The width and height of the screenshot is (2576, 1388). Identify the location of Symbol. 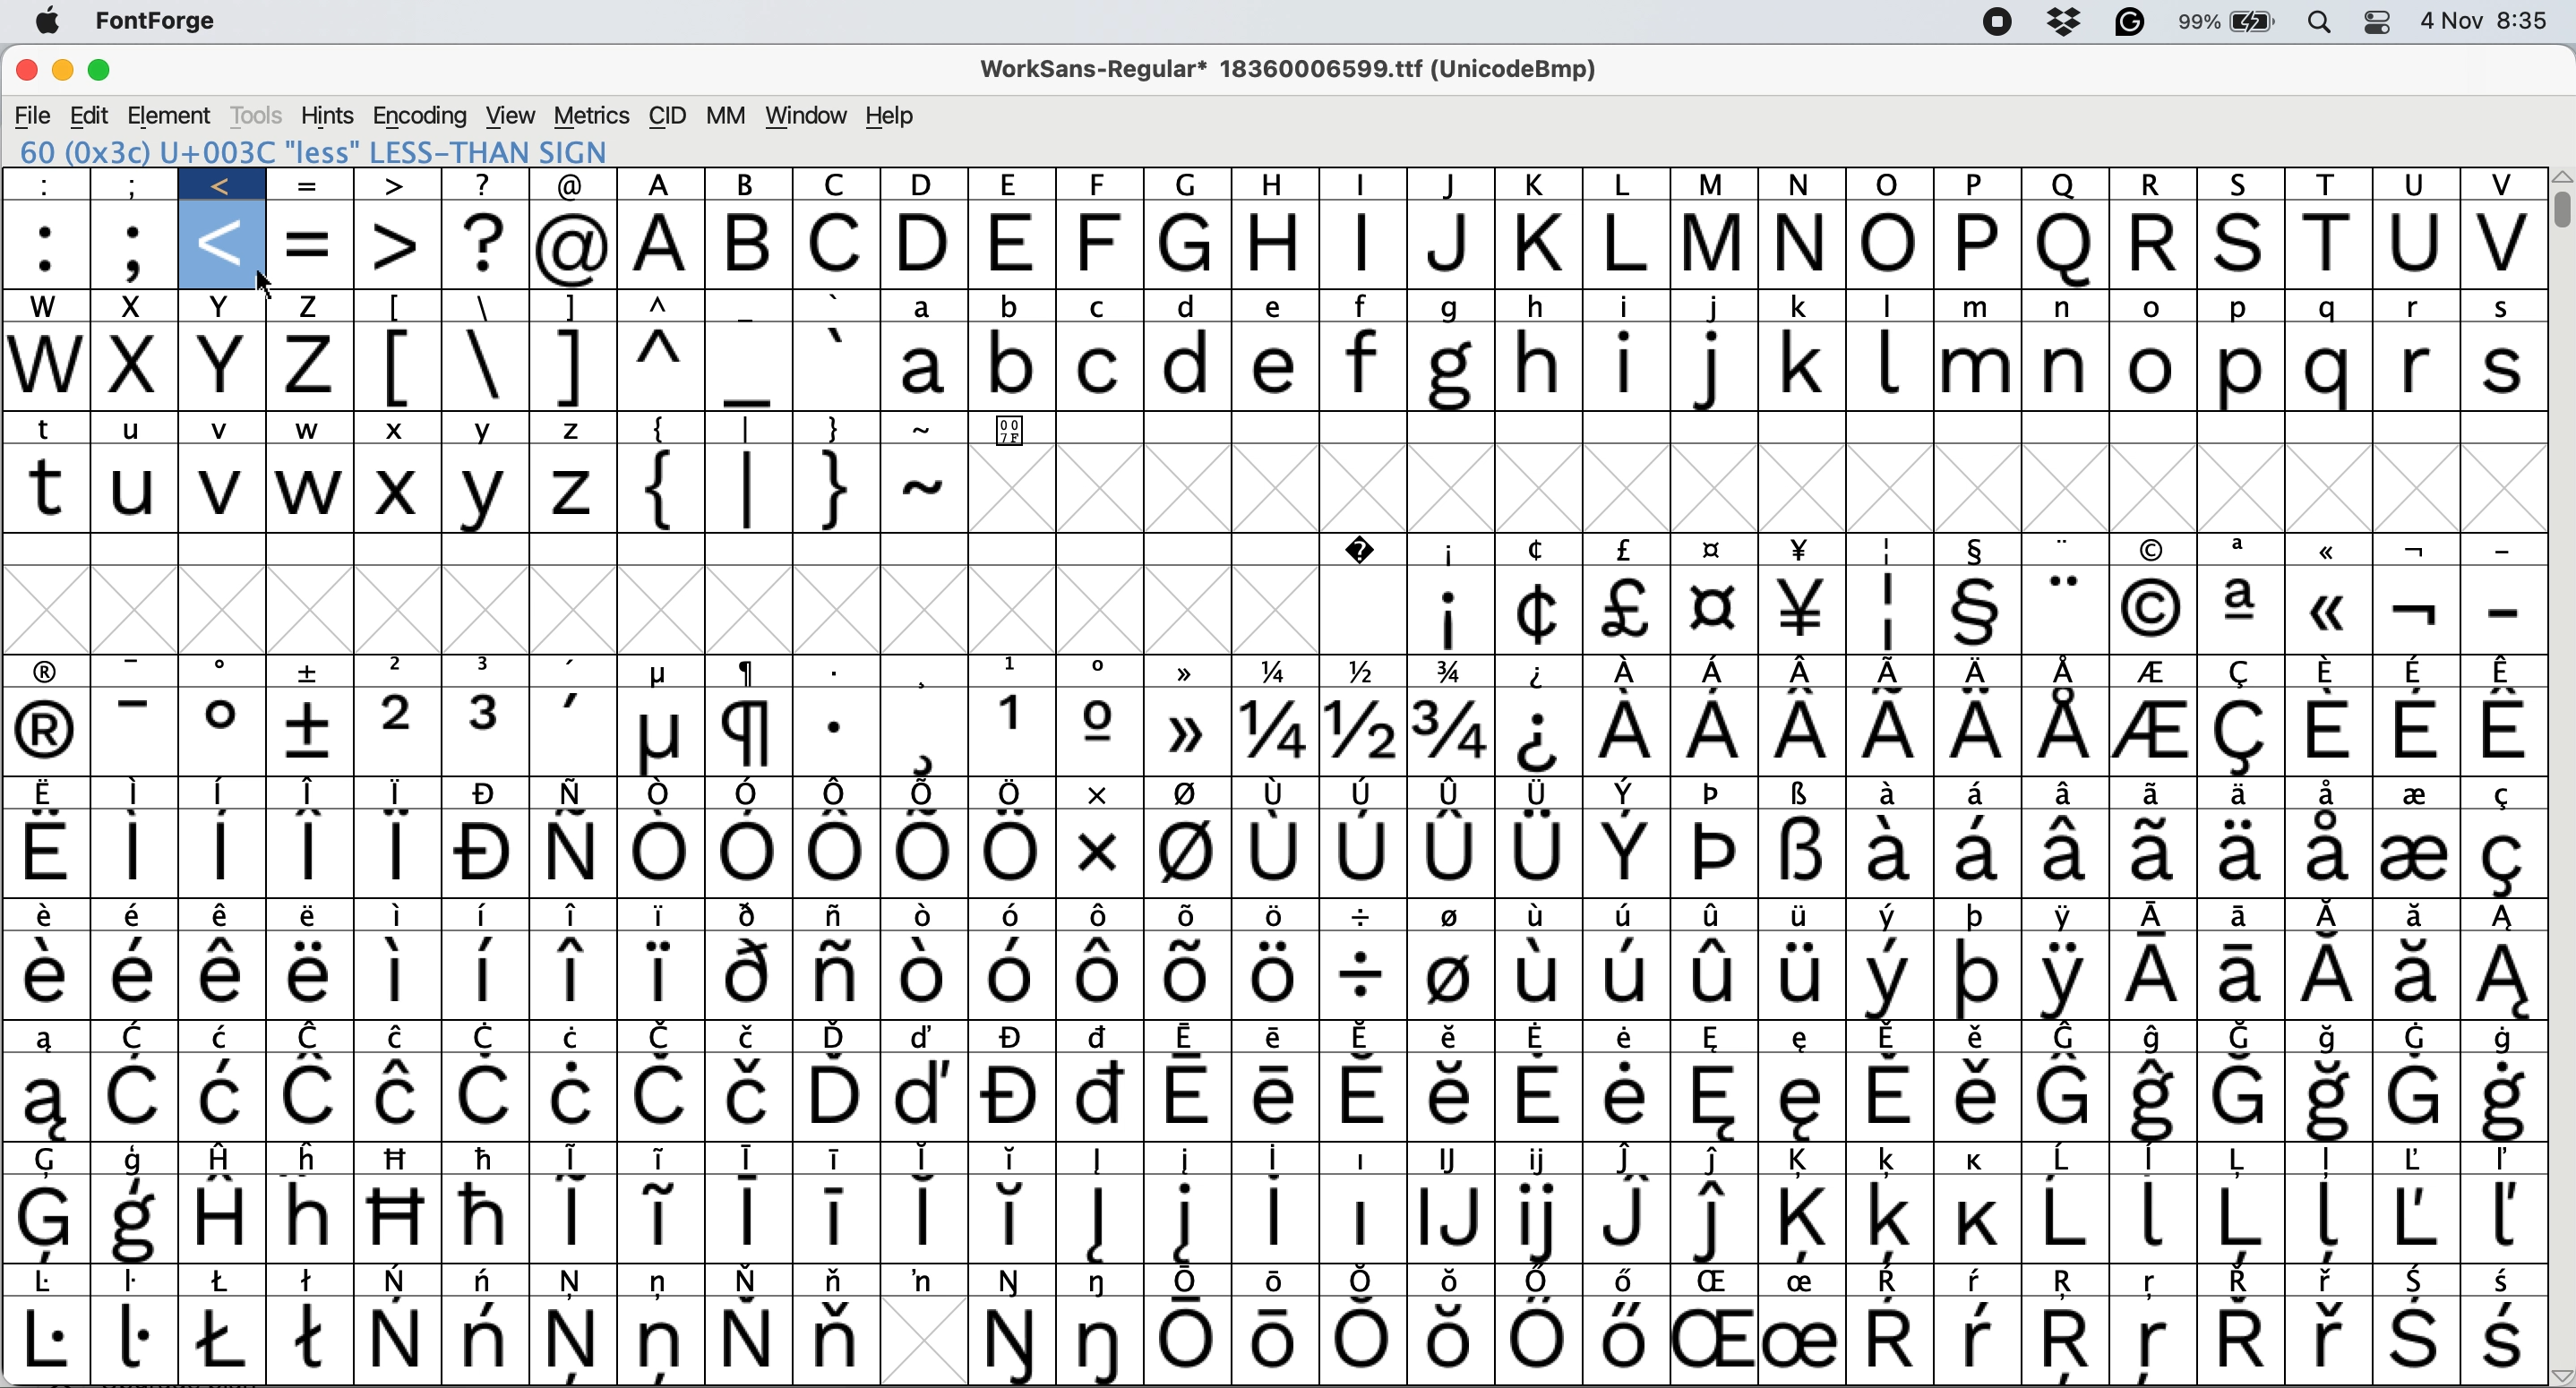
(751, 1096).